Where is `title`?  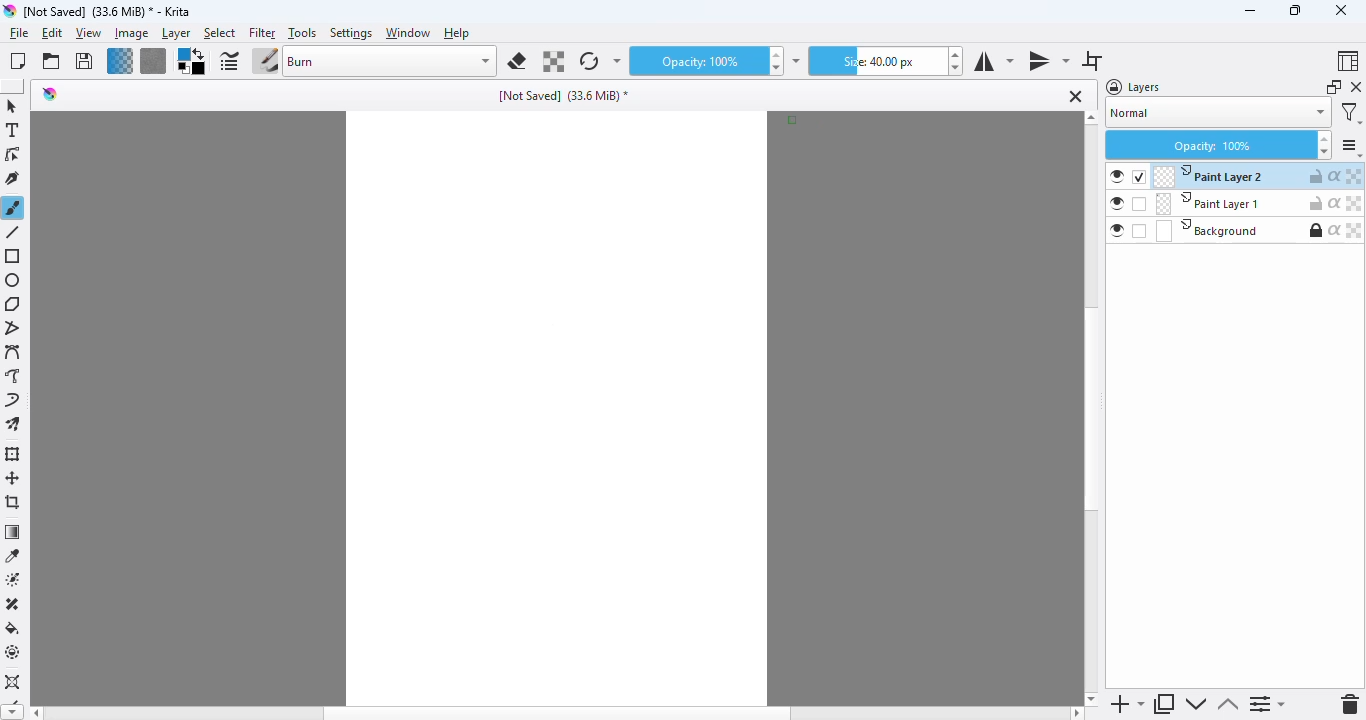
title is located at coordinates (108, 11).